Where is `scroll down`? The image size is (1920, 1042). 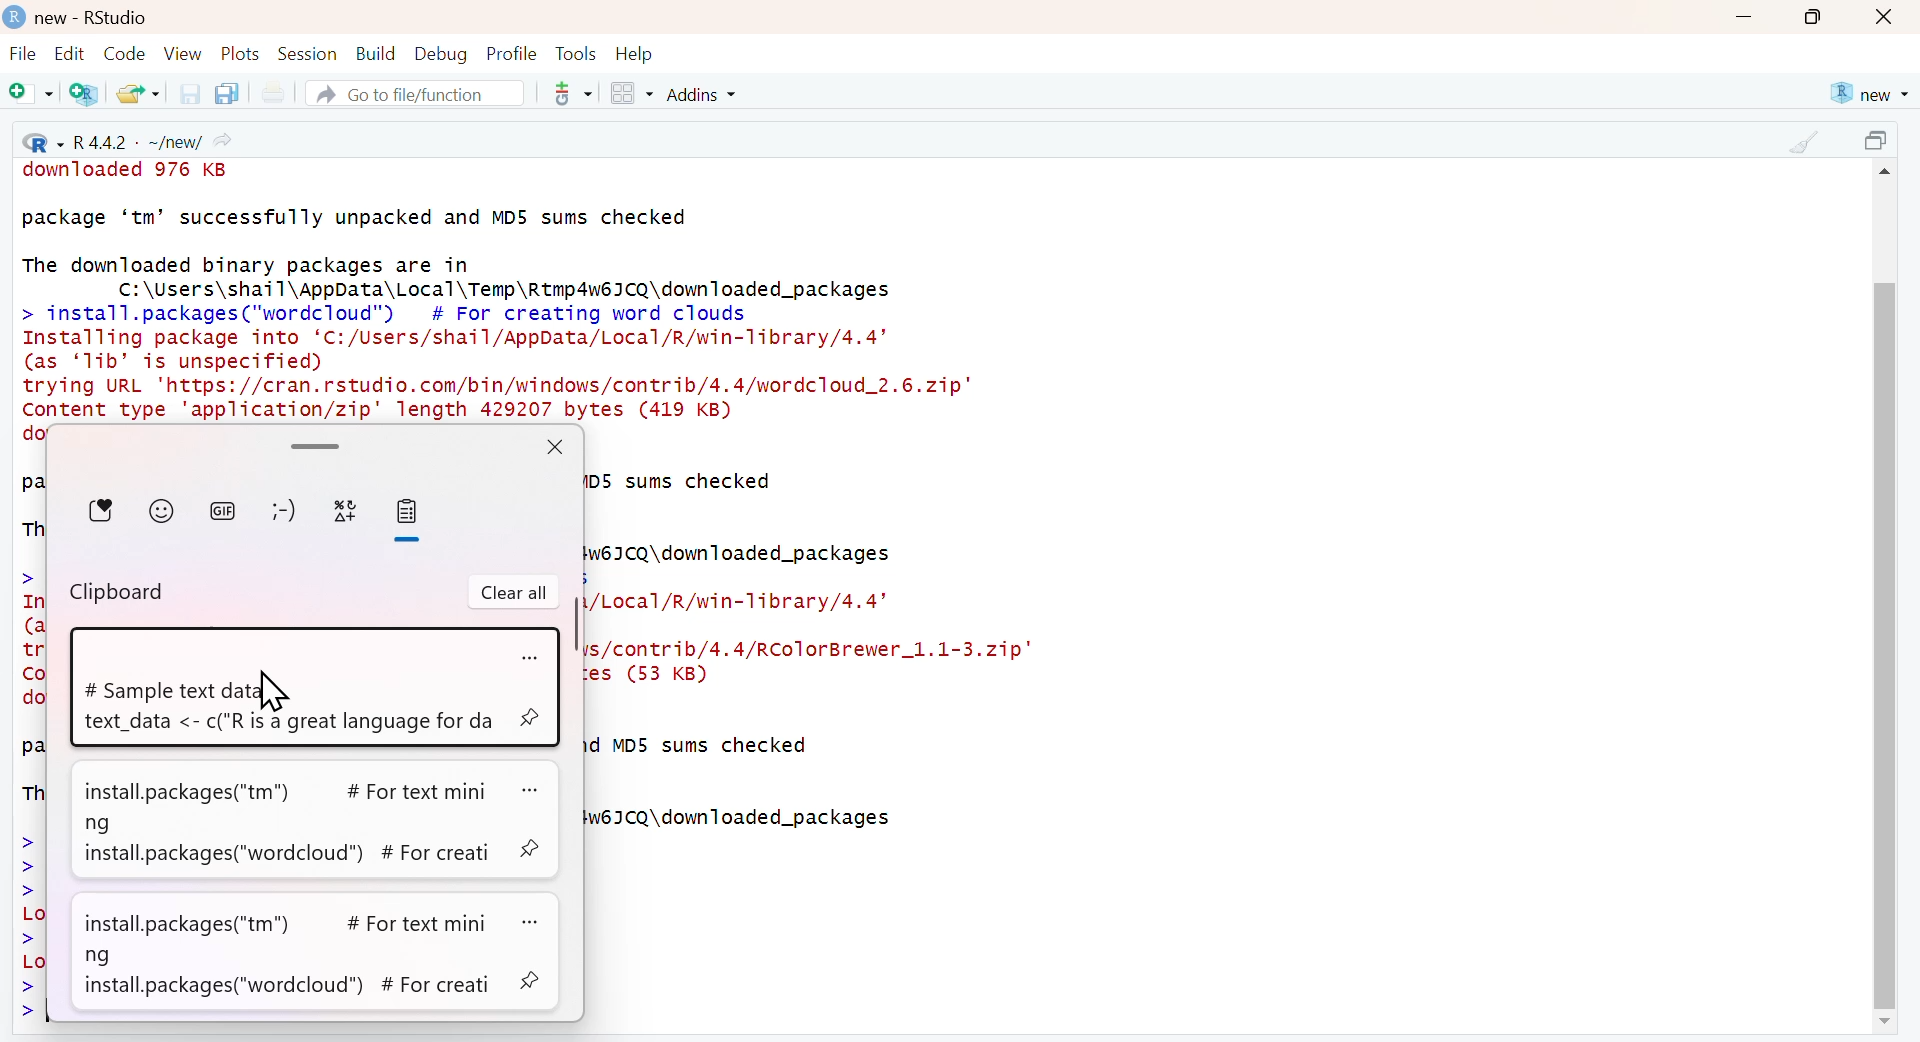 scroll down is located at coordinates (1878, 1022).